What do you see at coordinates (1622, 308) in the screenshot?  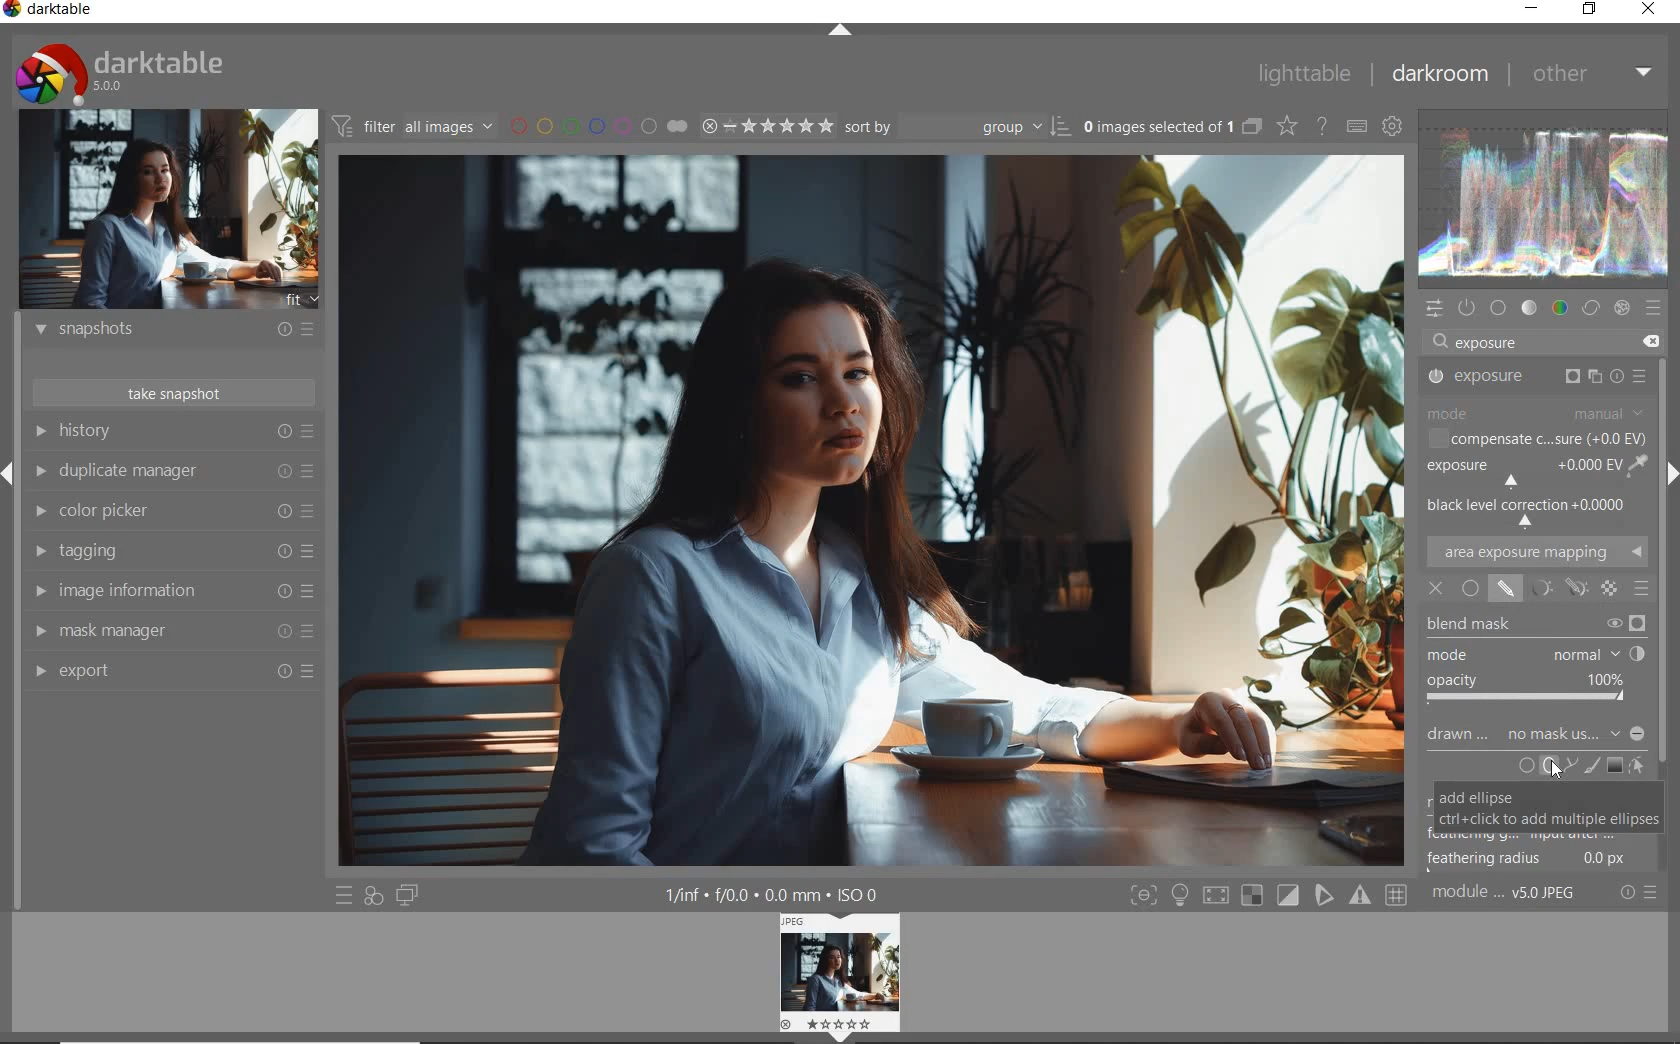 I see `effect` at bounding box center [1622, 308].